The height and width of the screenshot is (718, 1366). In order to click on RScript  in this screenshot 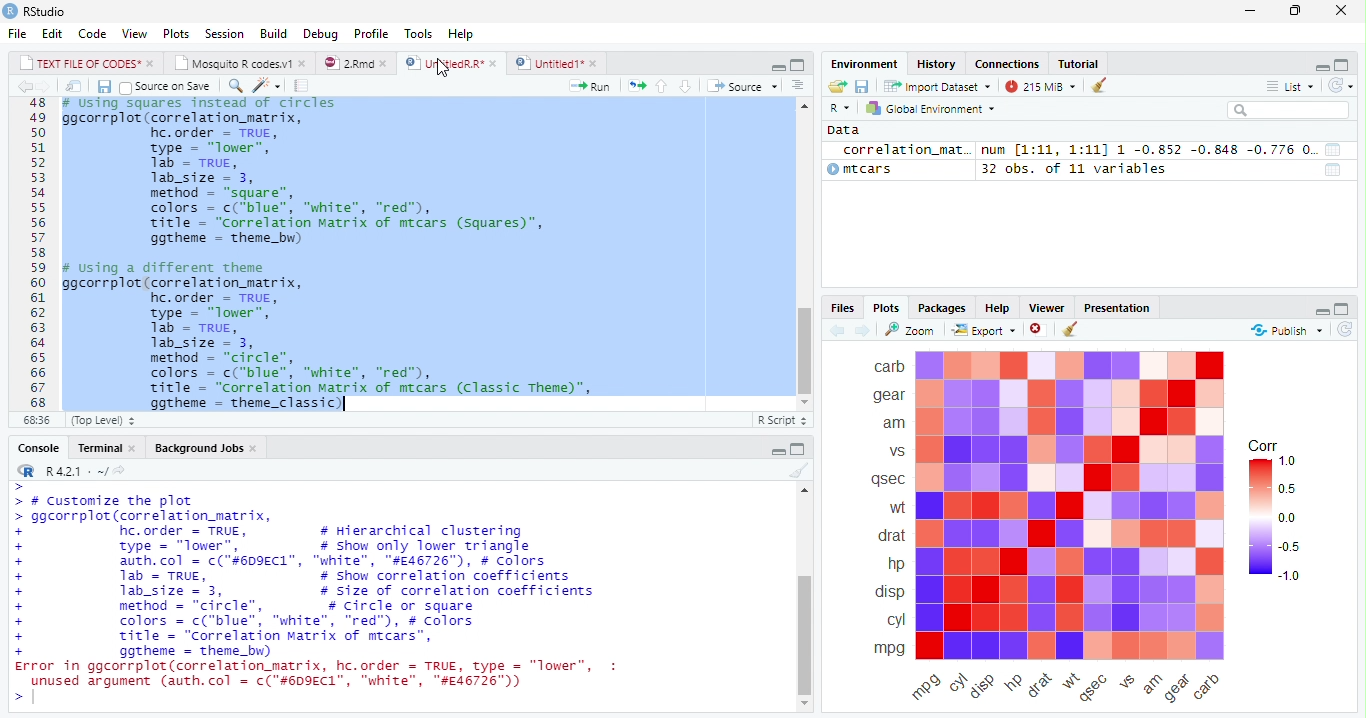, I will do `click(781, 421)`.